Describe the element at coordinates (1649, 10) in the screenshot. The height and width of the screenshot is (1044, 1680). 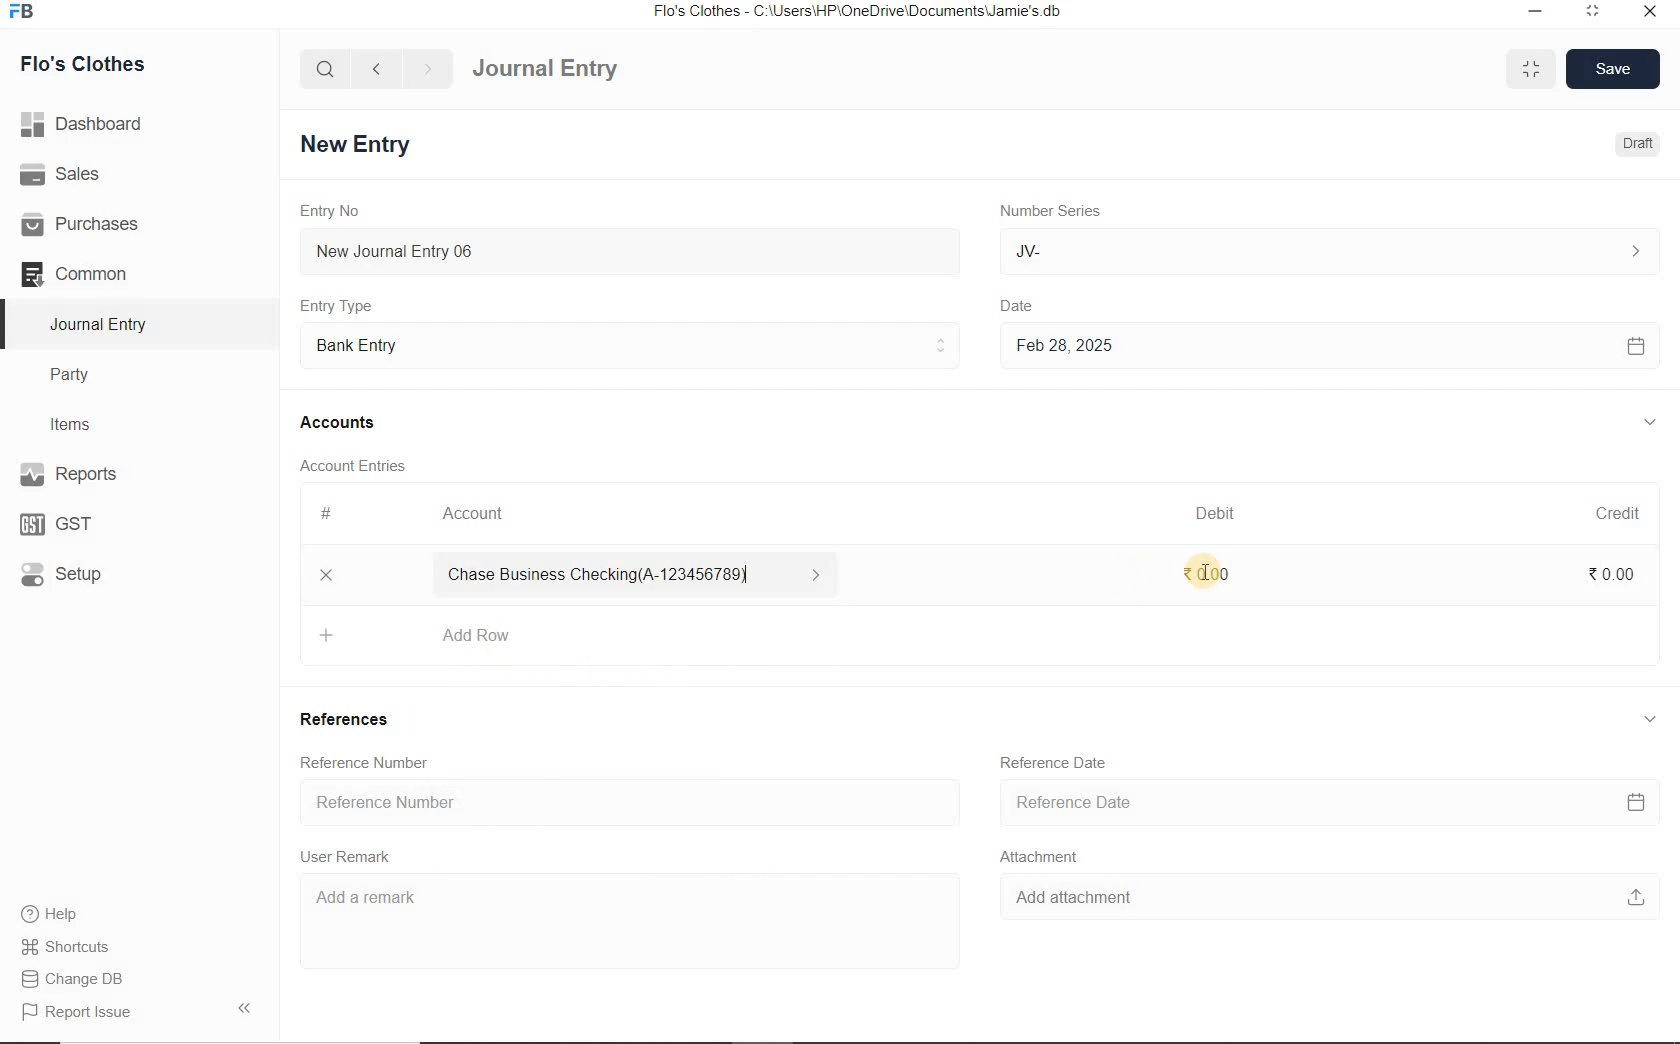
I see `close` at that location.